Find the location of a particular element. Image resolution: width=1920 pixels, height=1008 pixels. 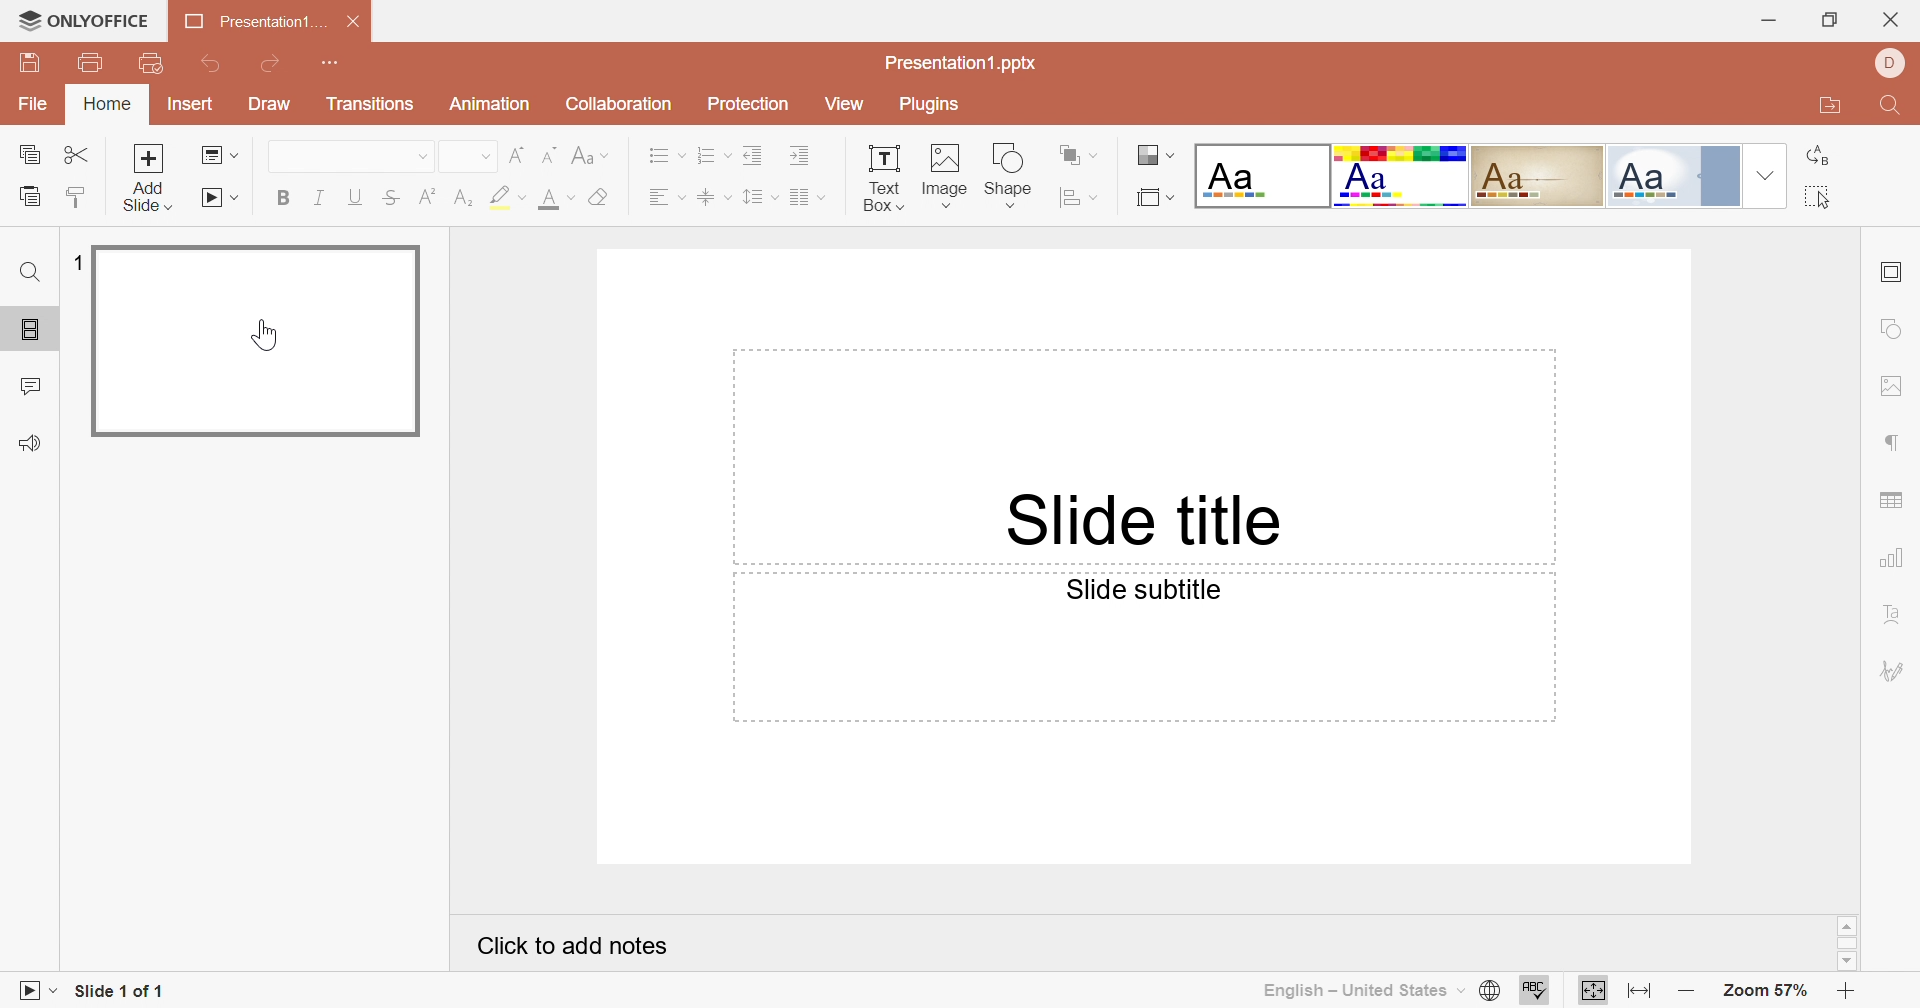

Paste is located at coordinates (27, 197).